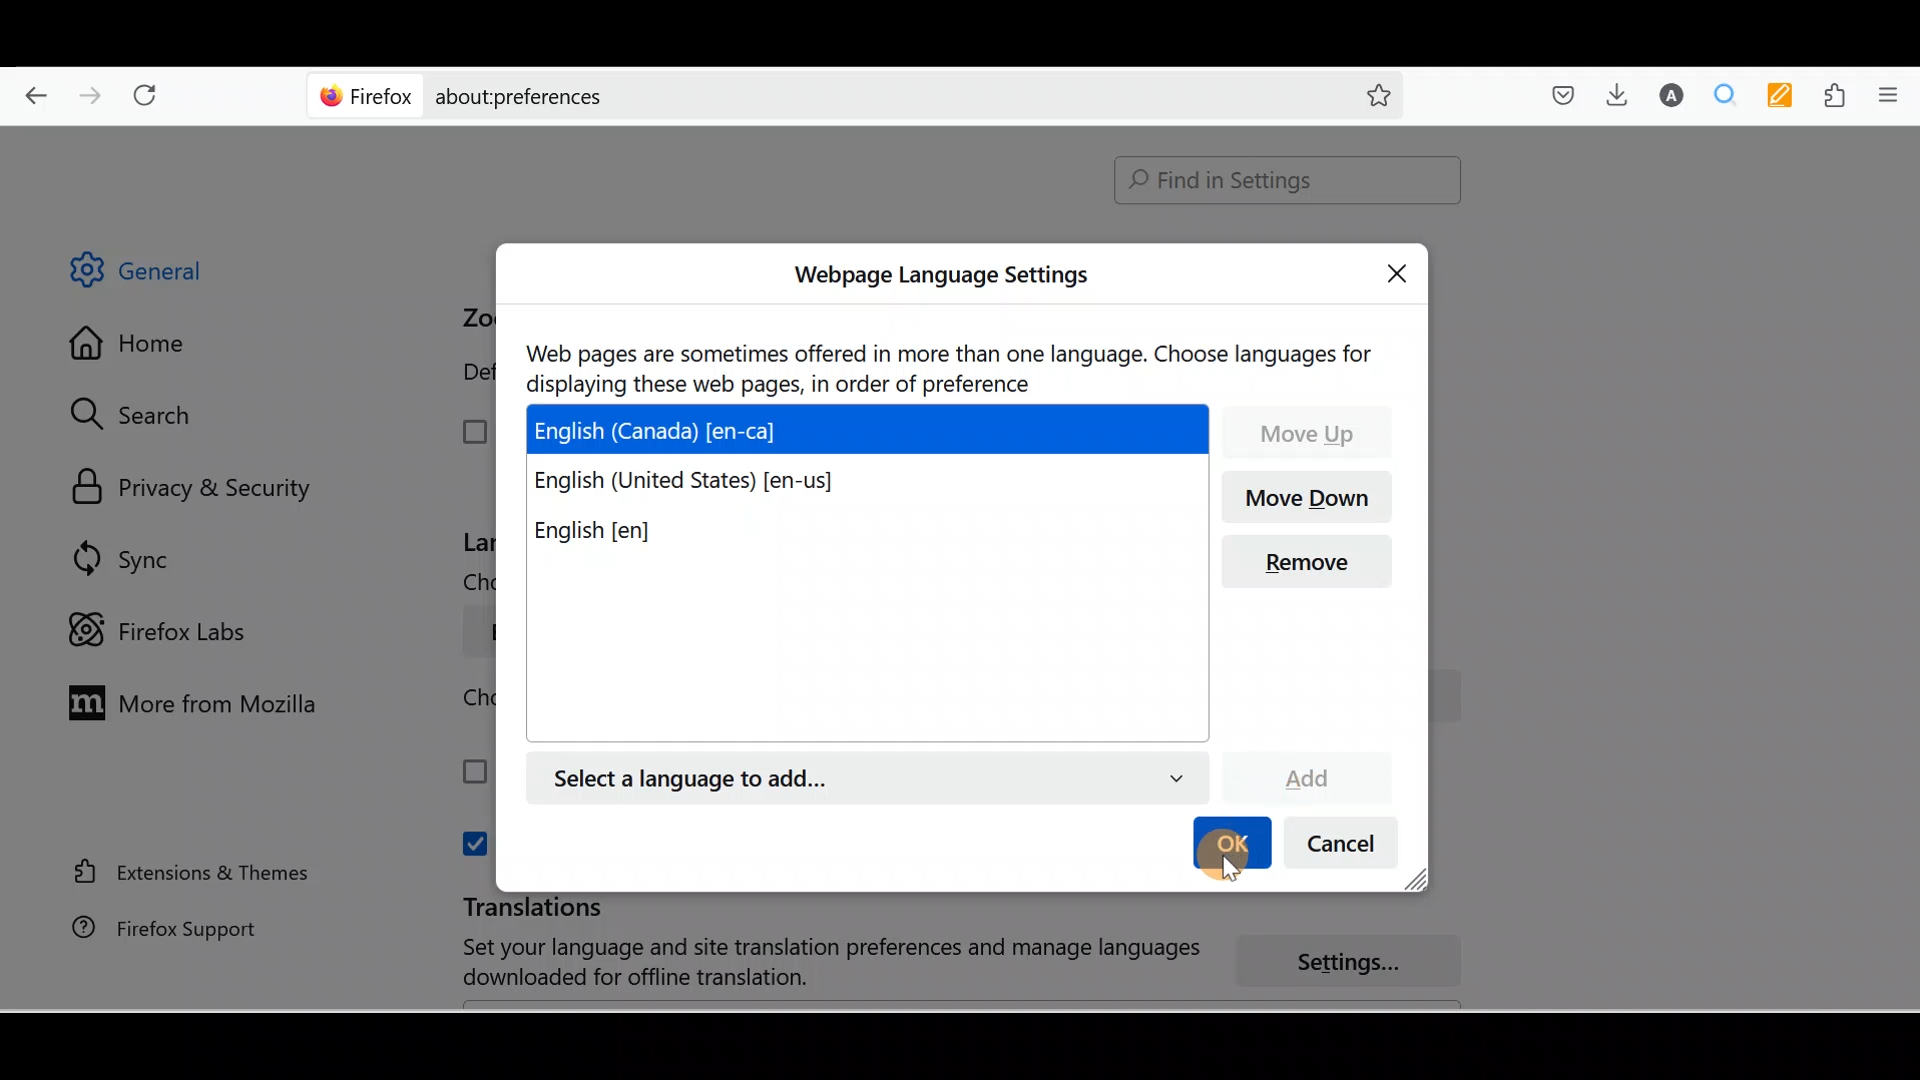 The height and width of the screenshot is (1080, 1920). Describe the element at coordinates (860, 486) in the screenshot. I see `English (United States) [en-us]` at that location.